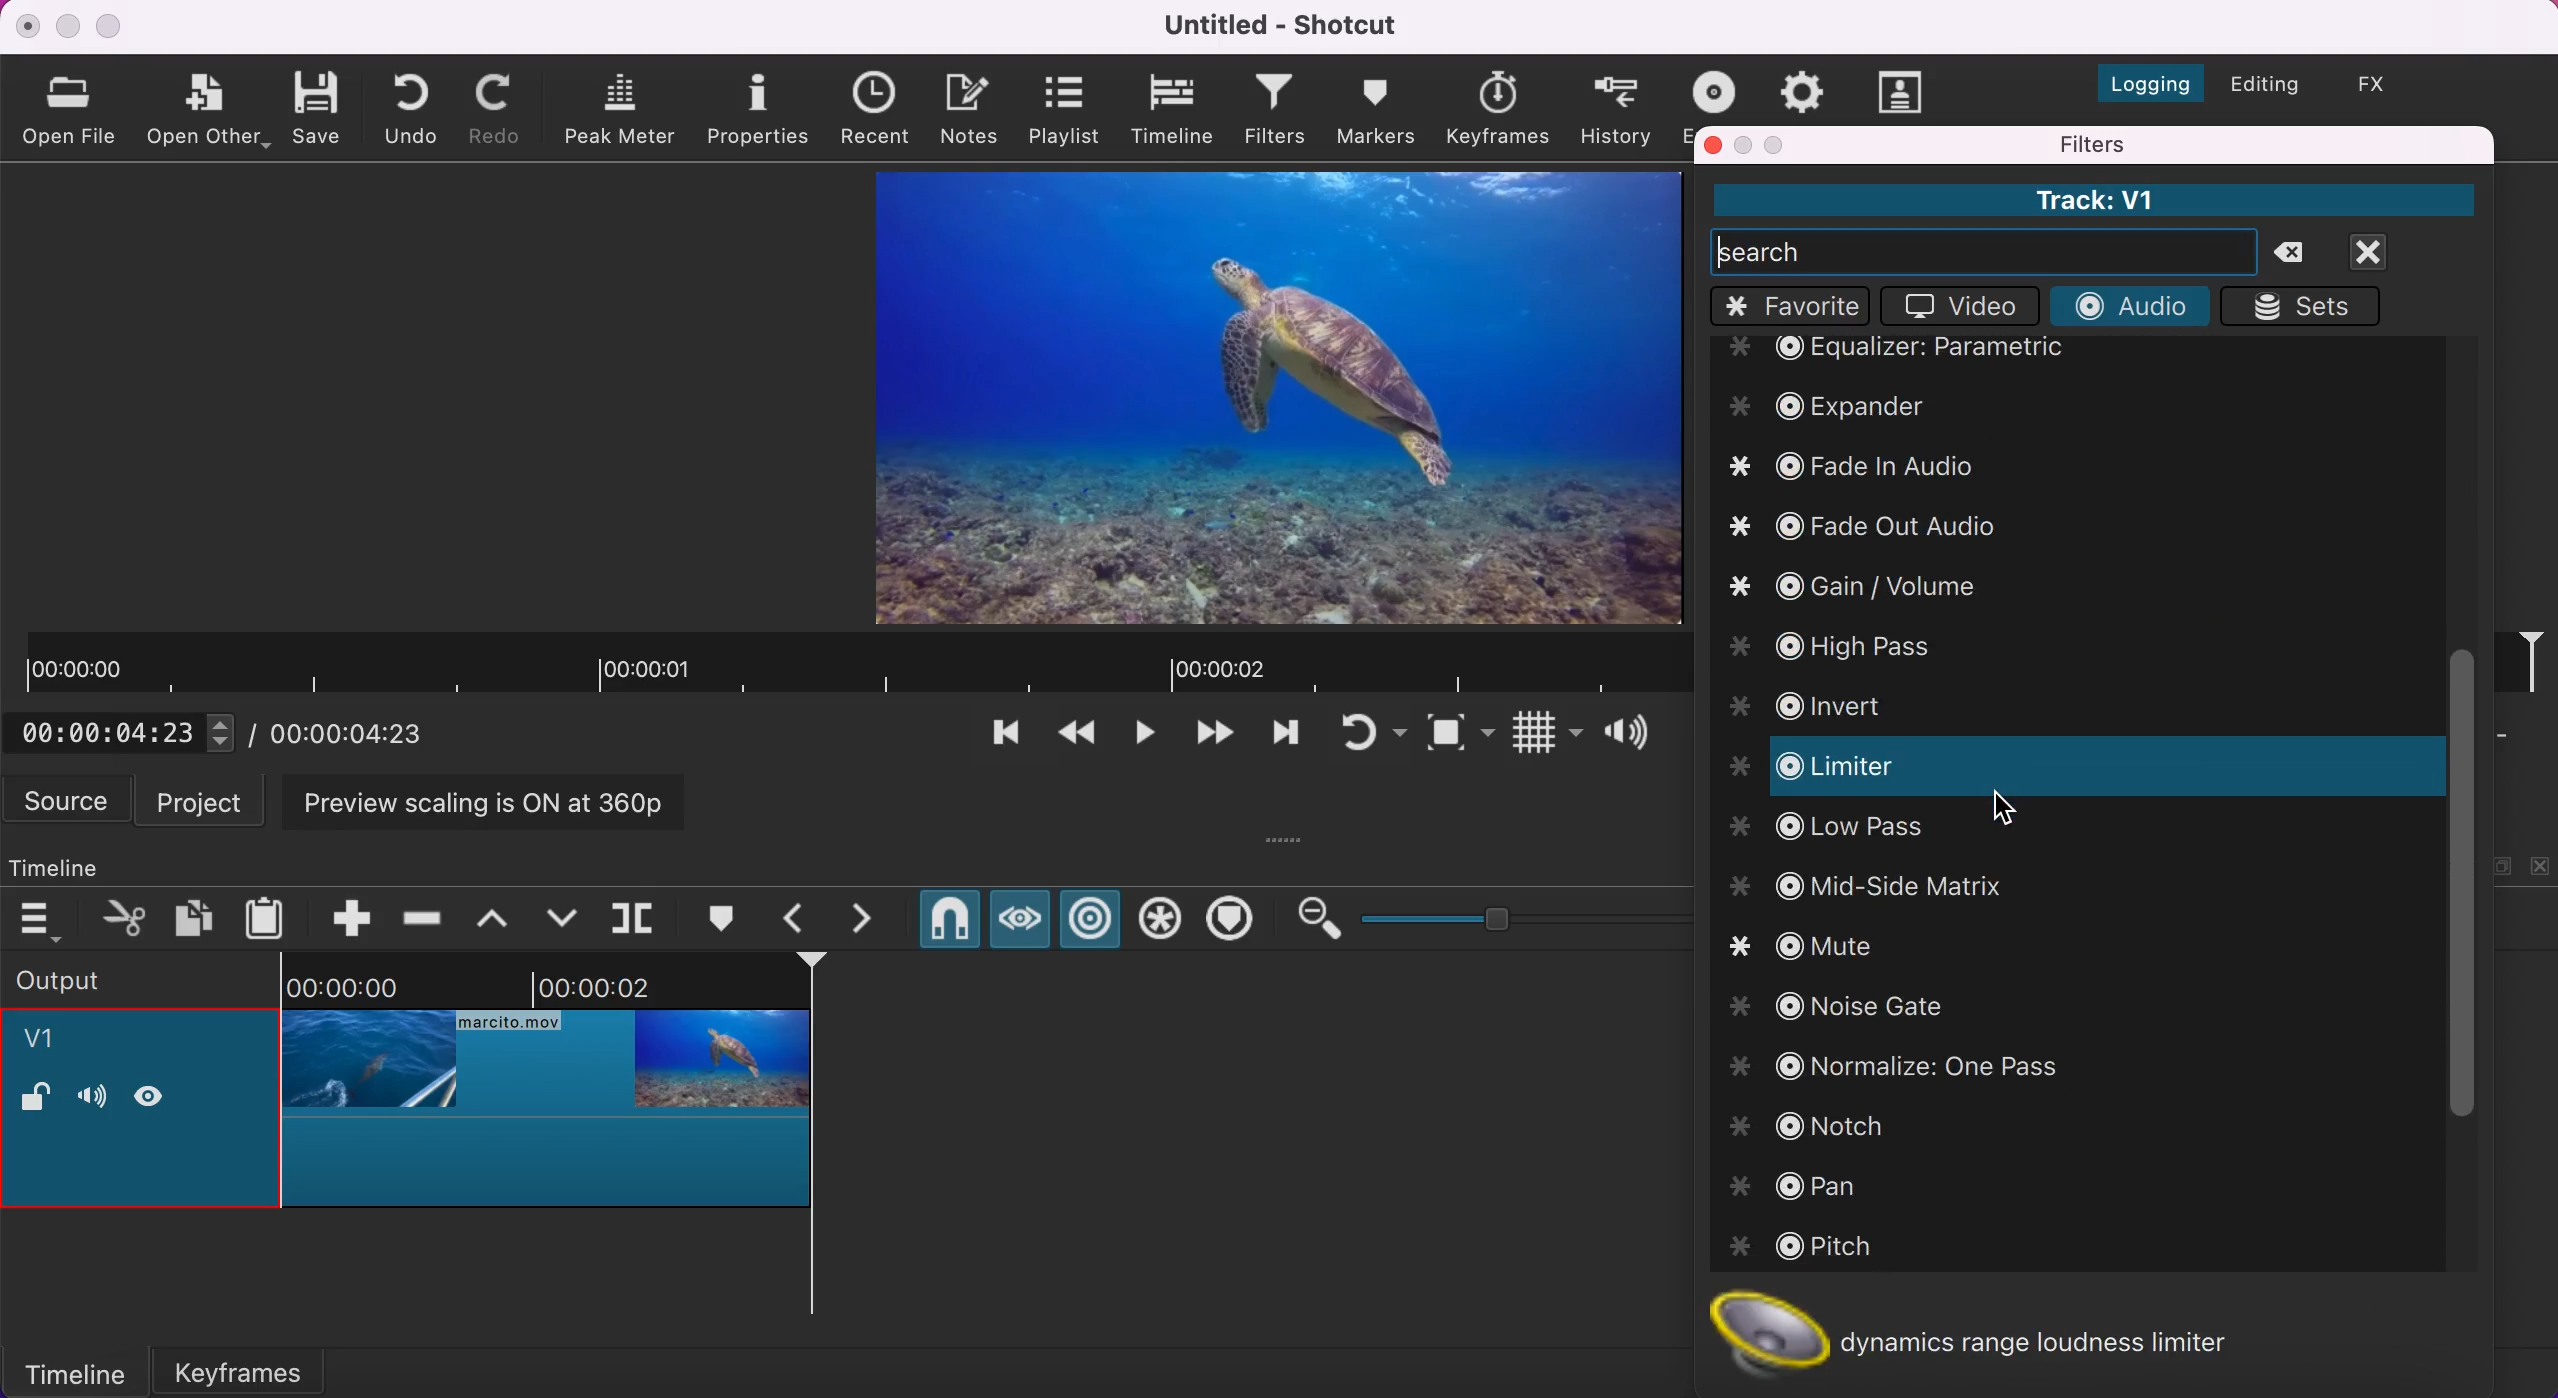  I want to click on snap, so click(948, 923).